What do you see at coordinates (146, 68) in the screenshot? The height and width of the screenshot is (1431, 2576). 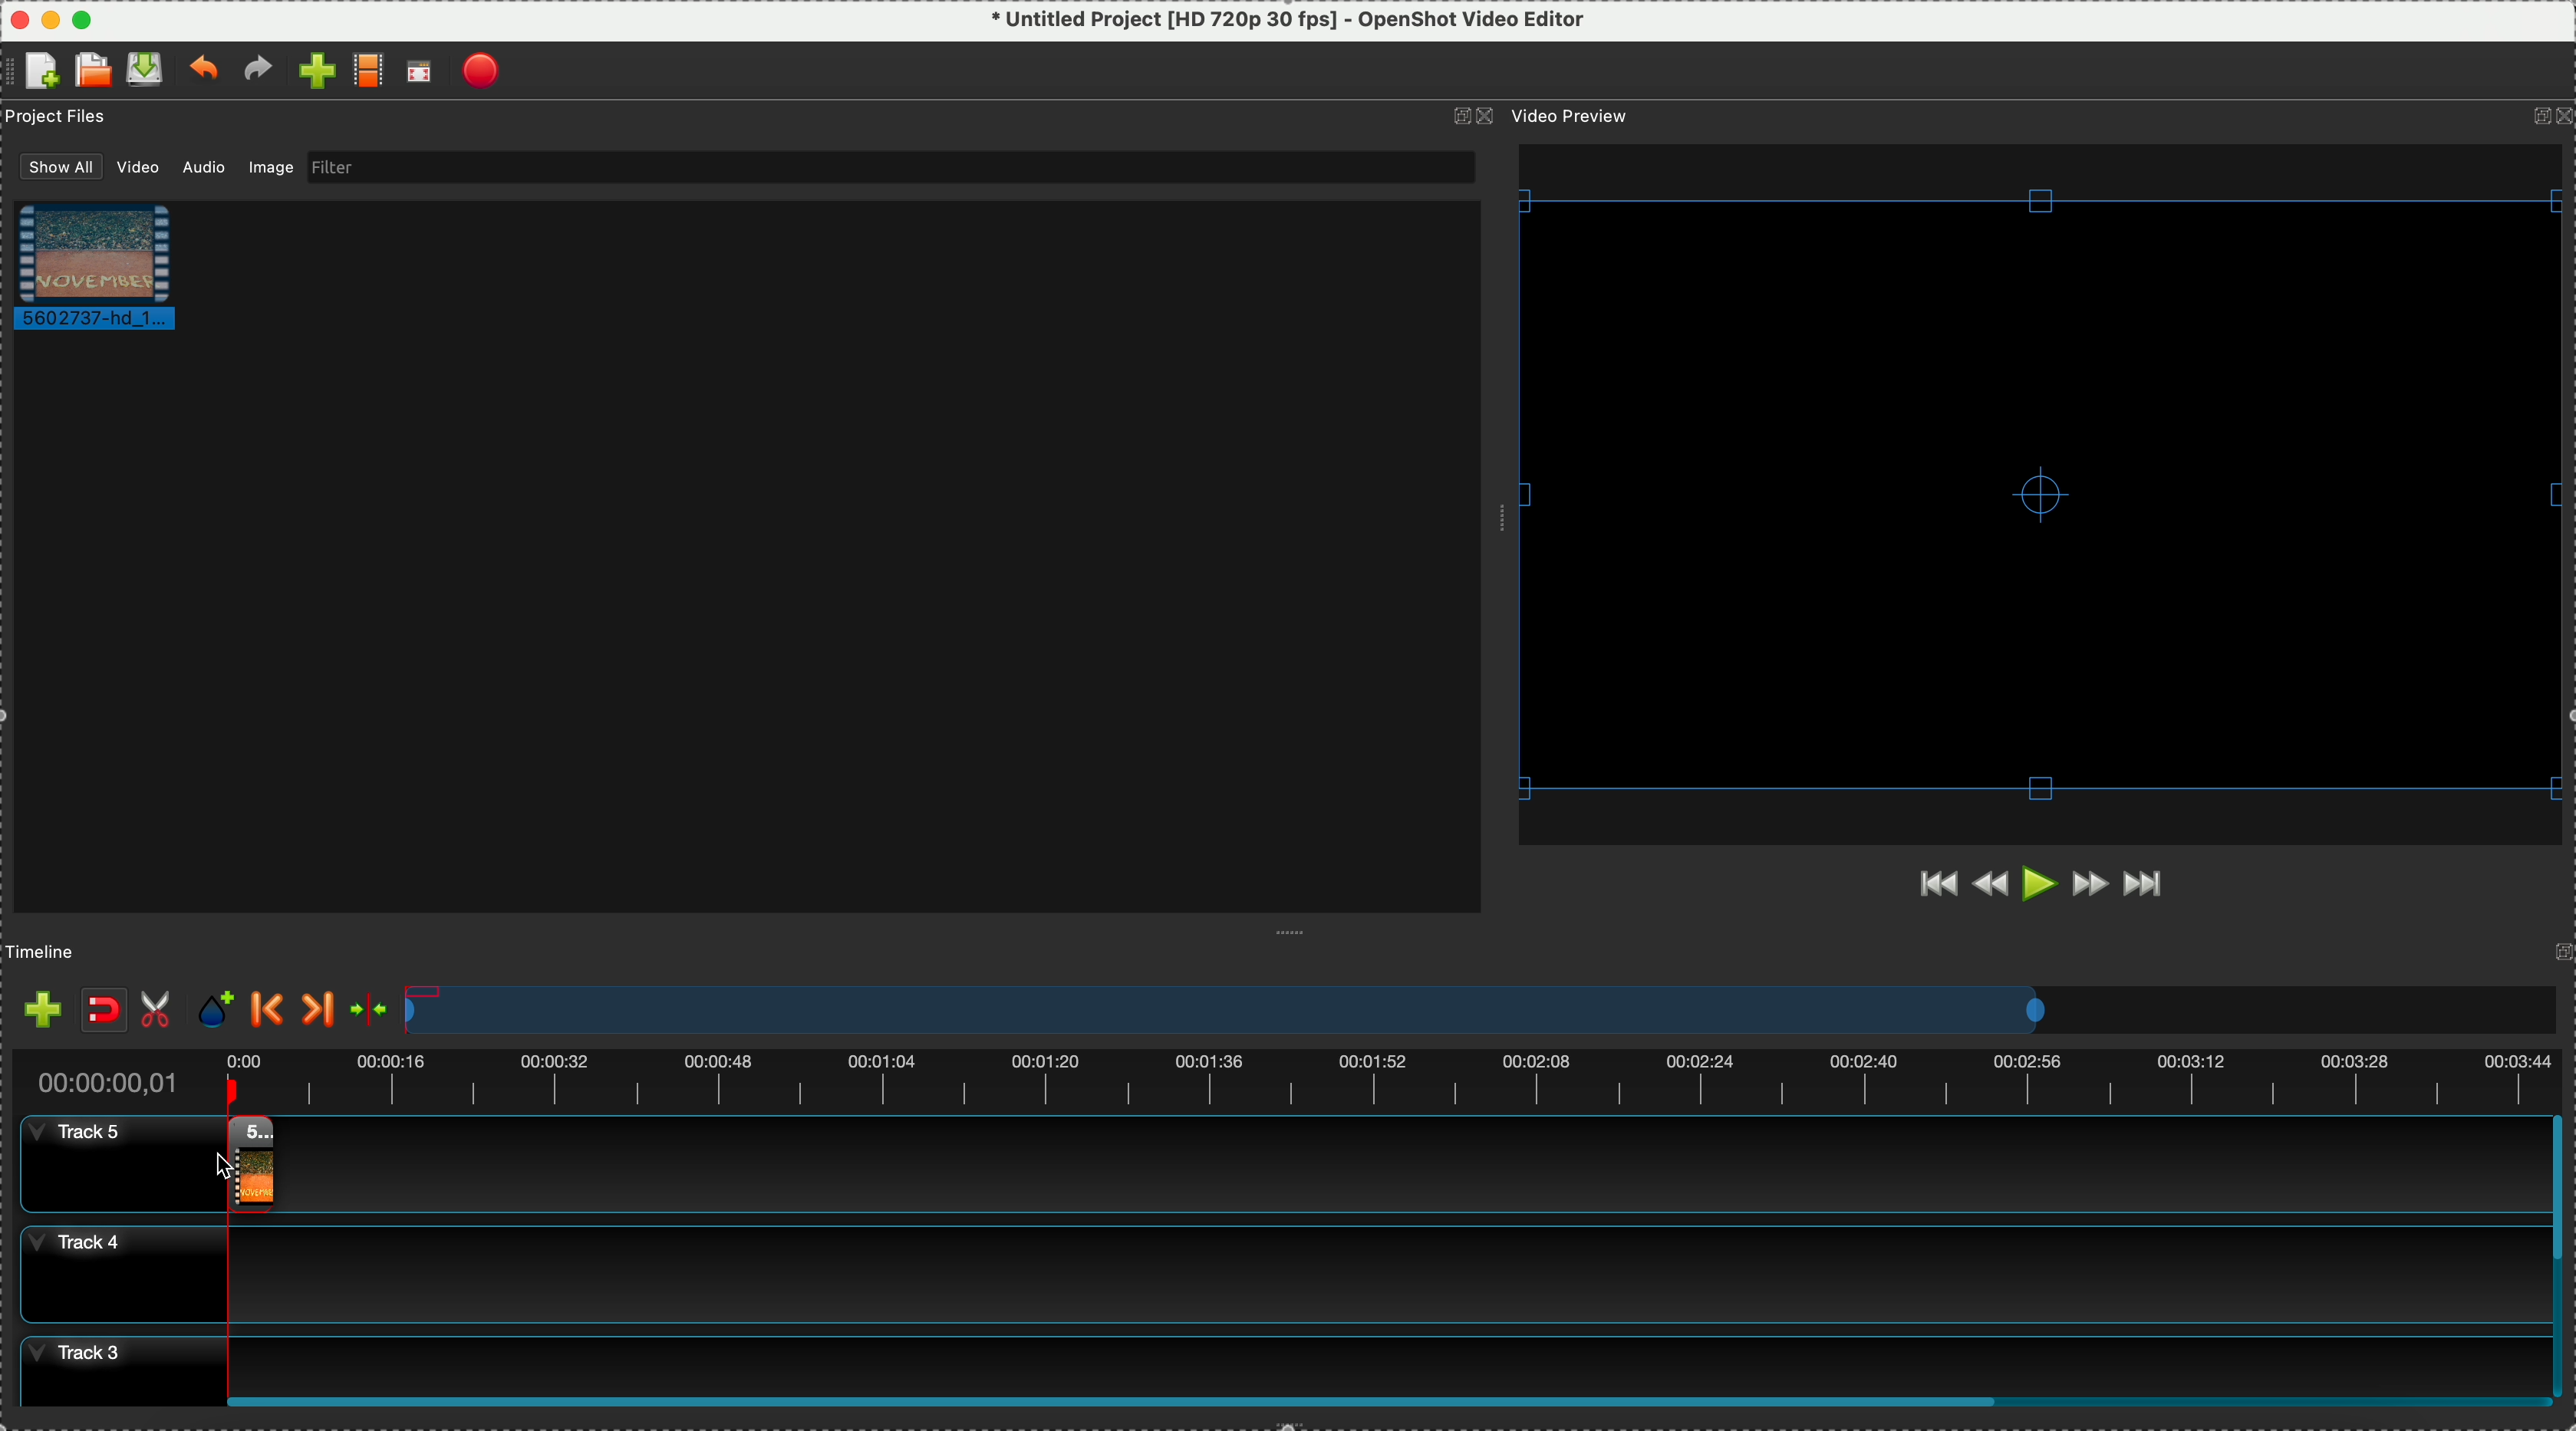 I see `save file` at bounding box center [146, 68].